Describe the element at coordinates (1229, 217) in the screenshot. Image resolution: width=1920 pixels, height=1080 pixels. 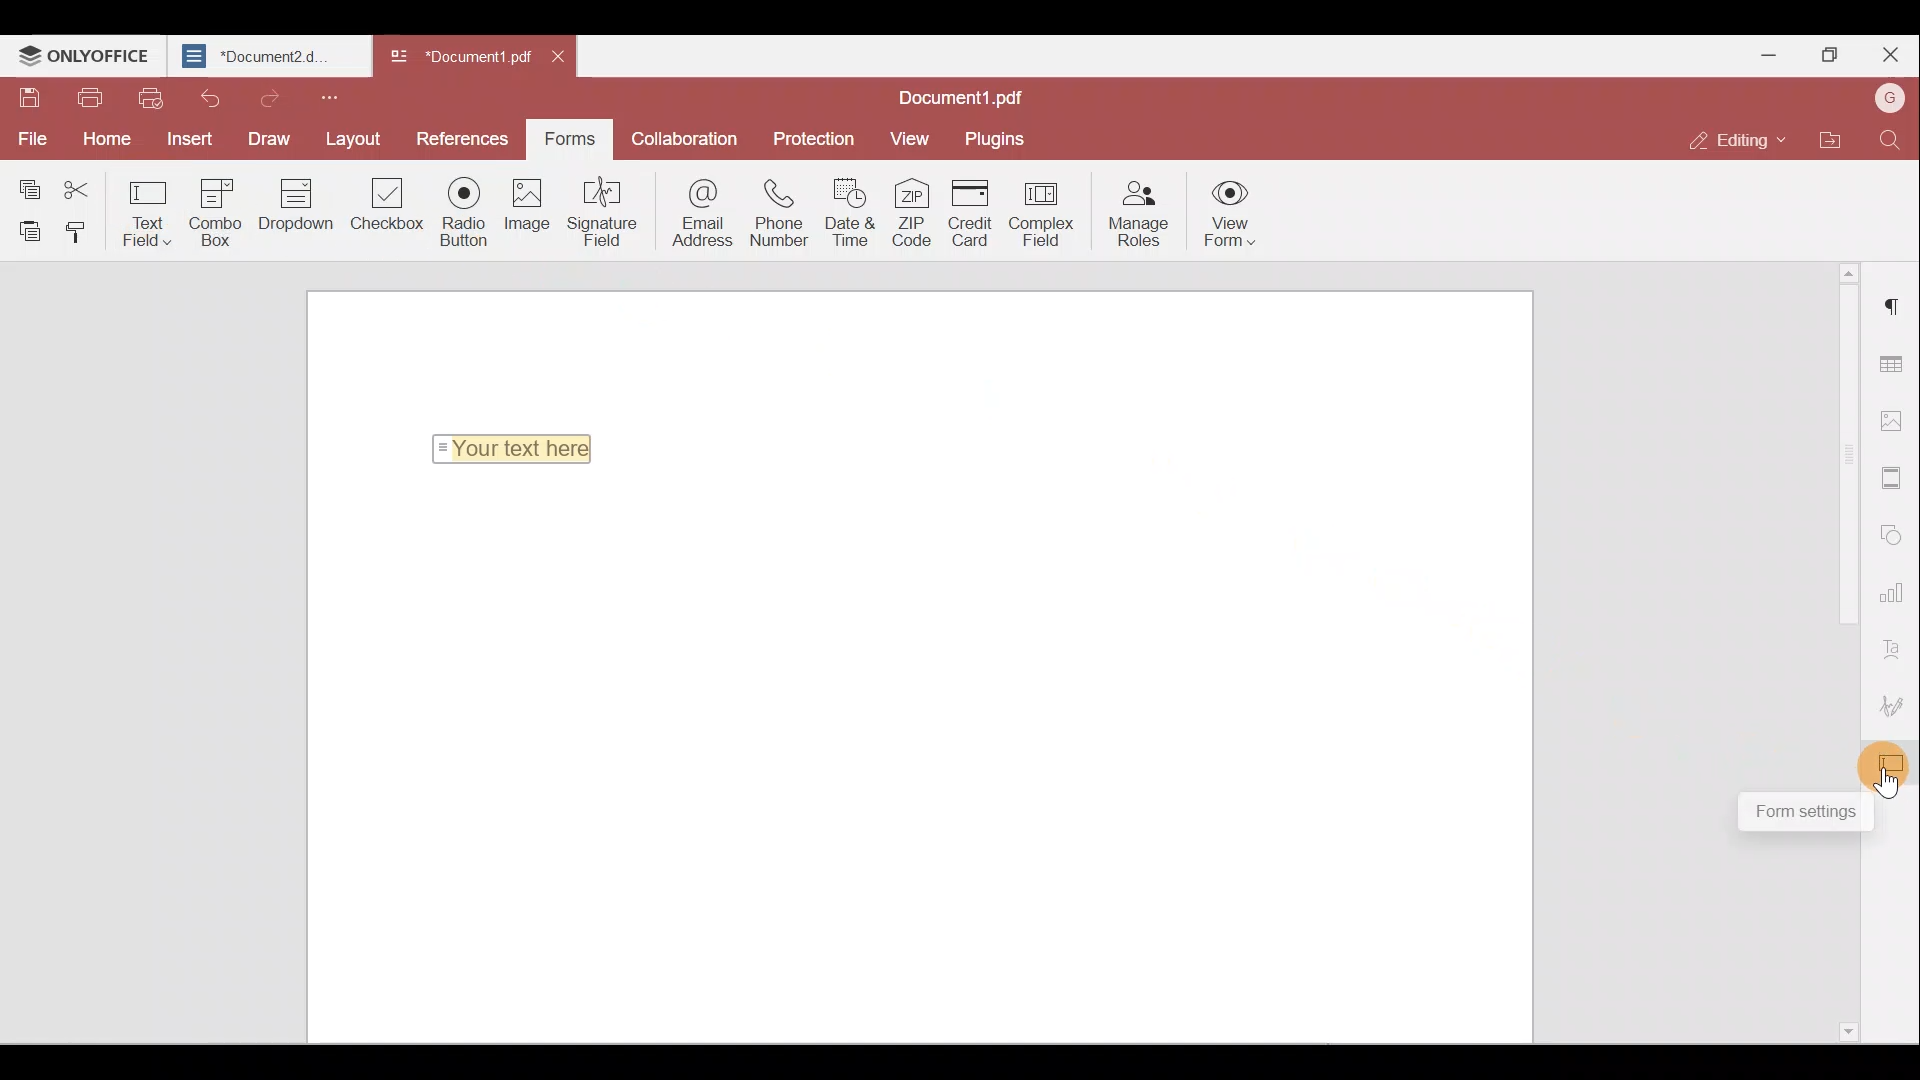
I see `View form` at that location.